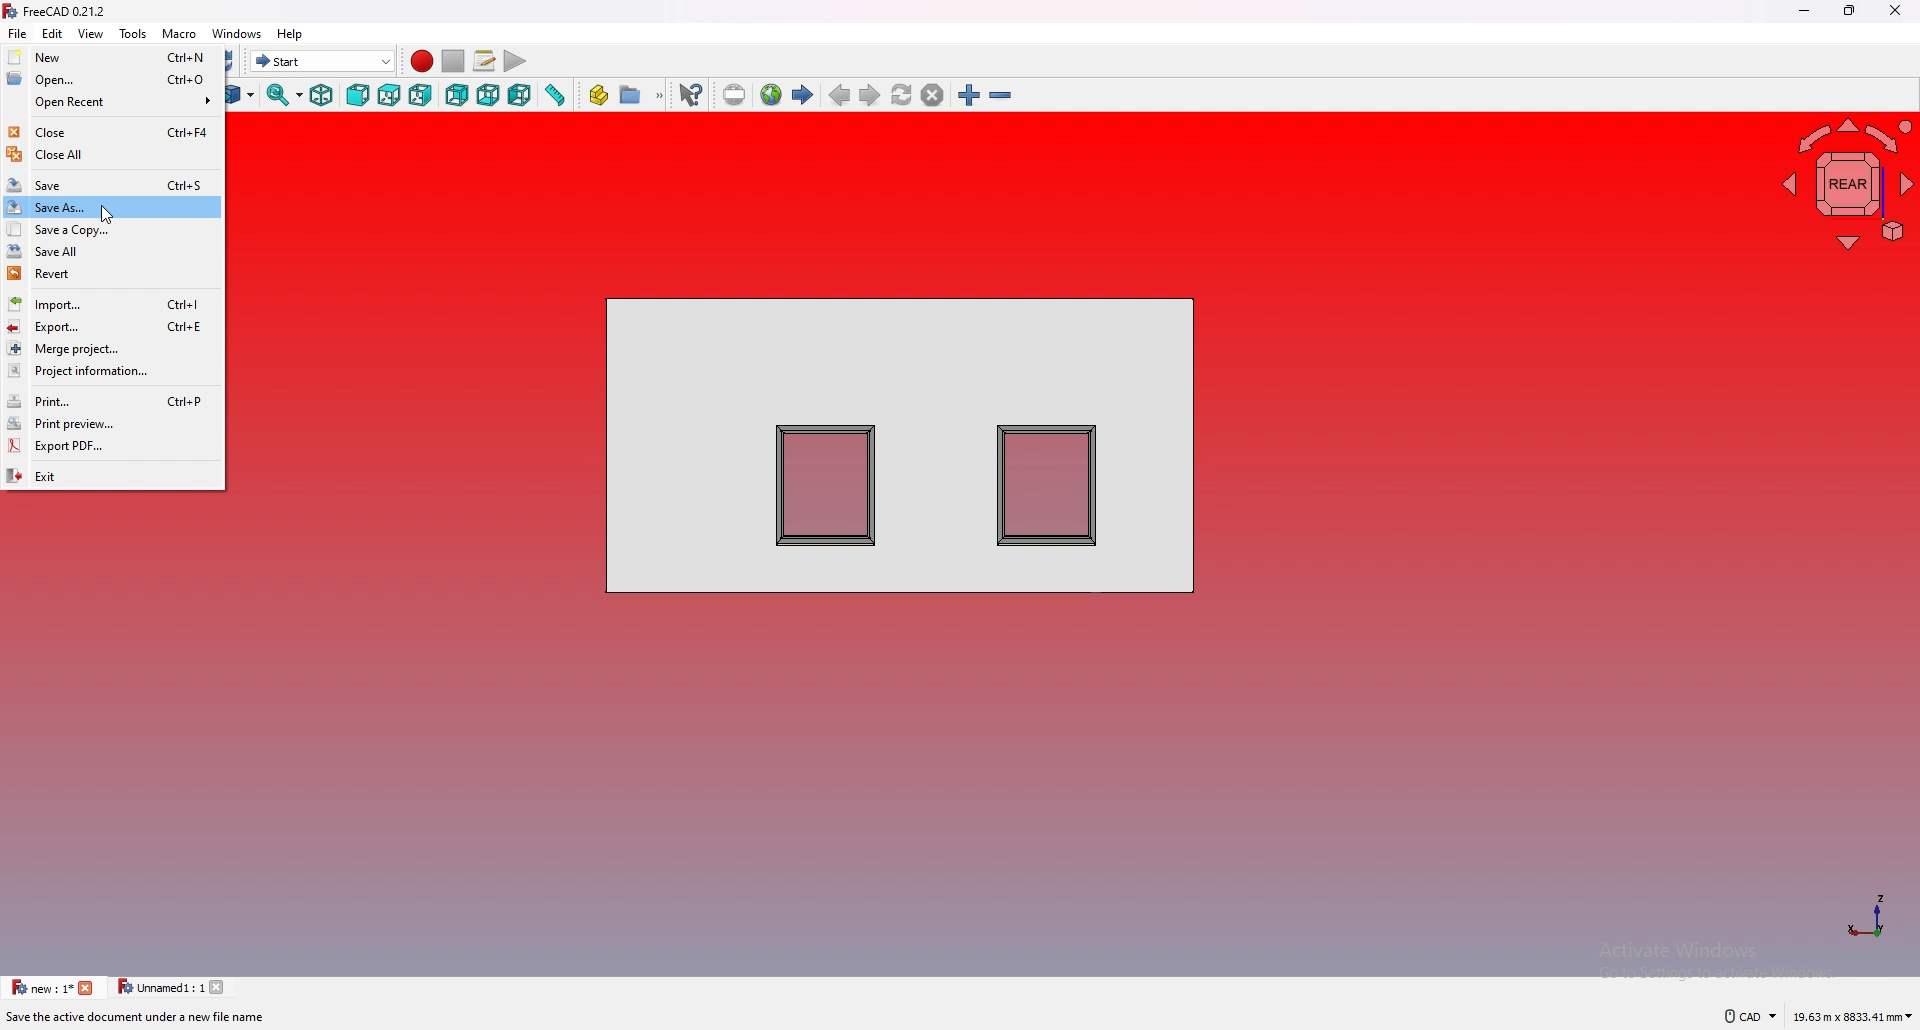  I want to click on edit, so click(53, 33).